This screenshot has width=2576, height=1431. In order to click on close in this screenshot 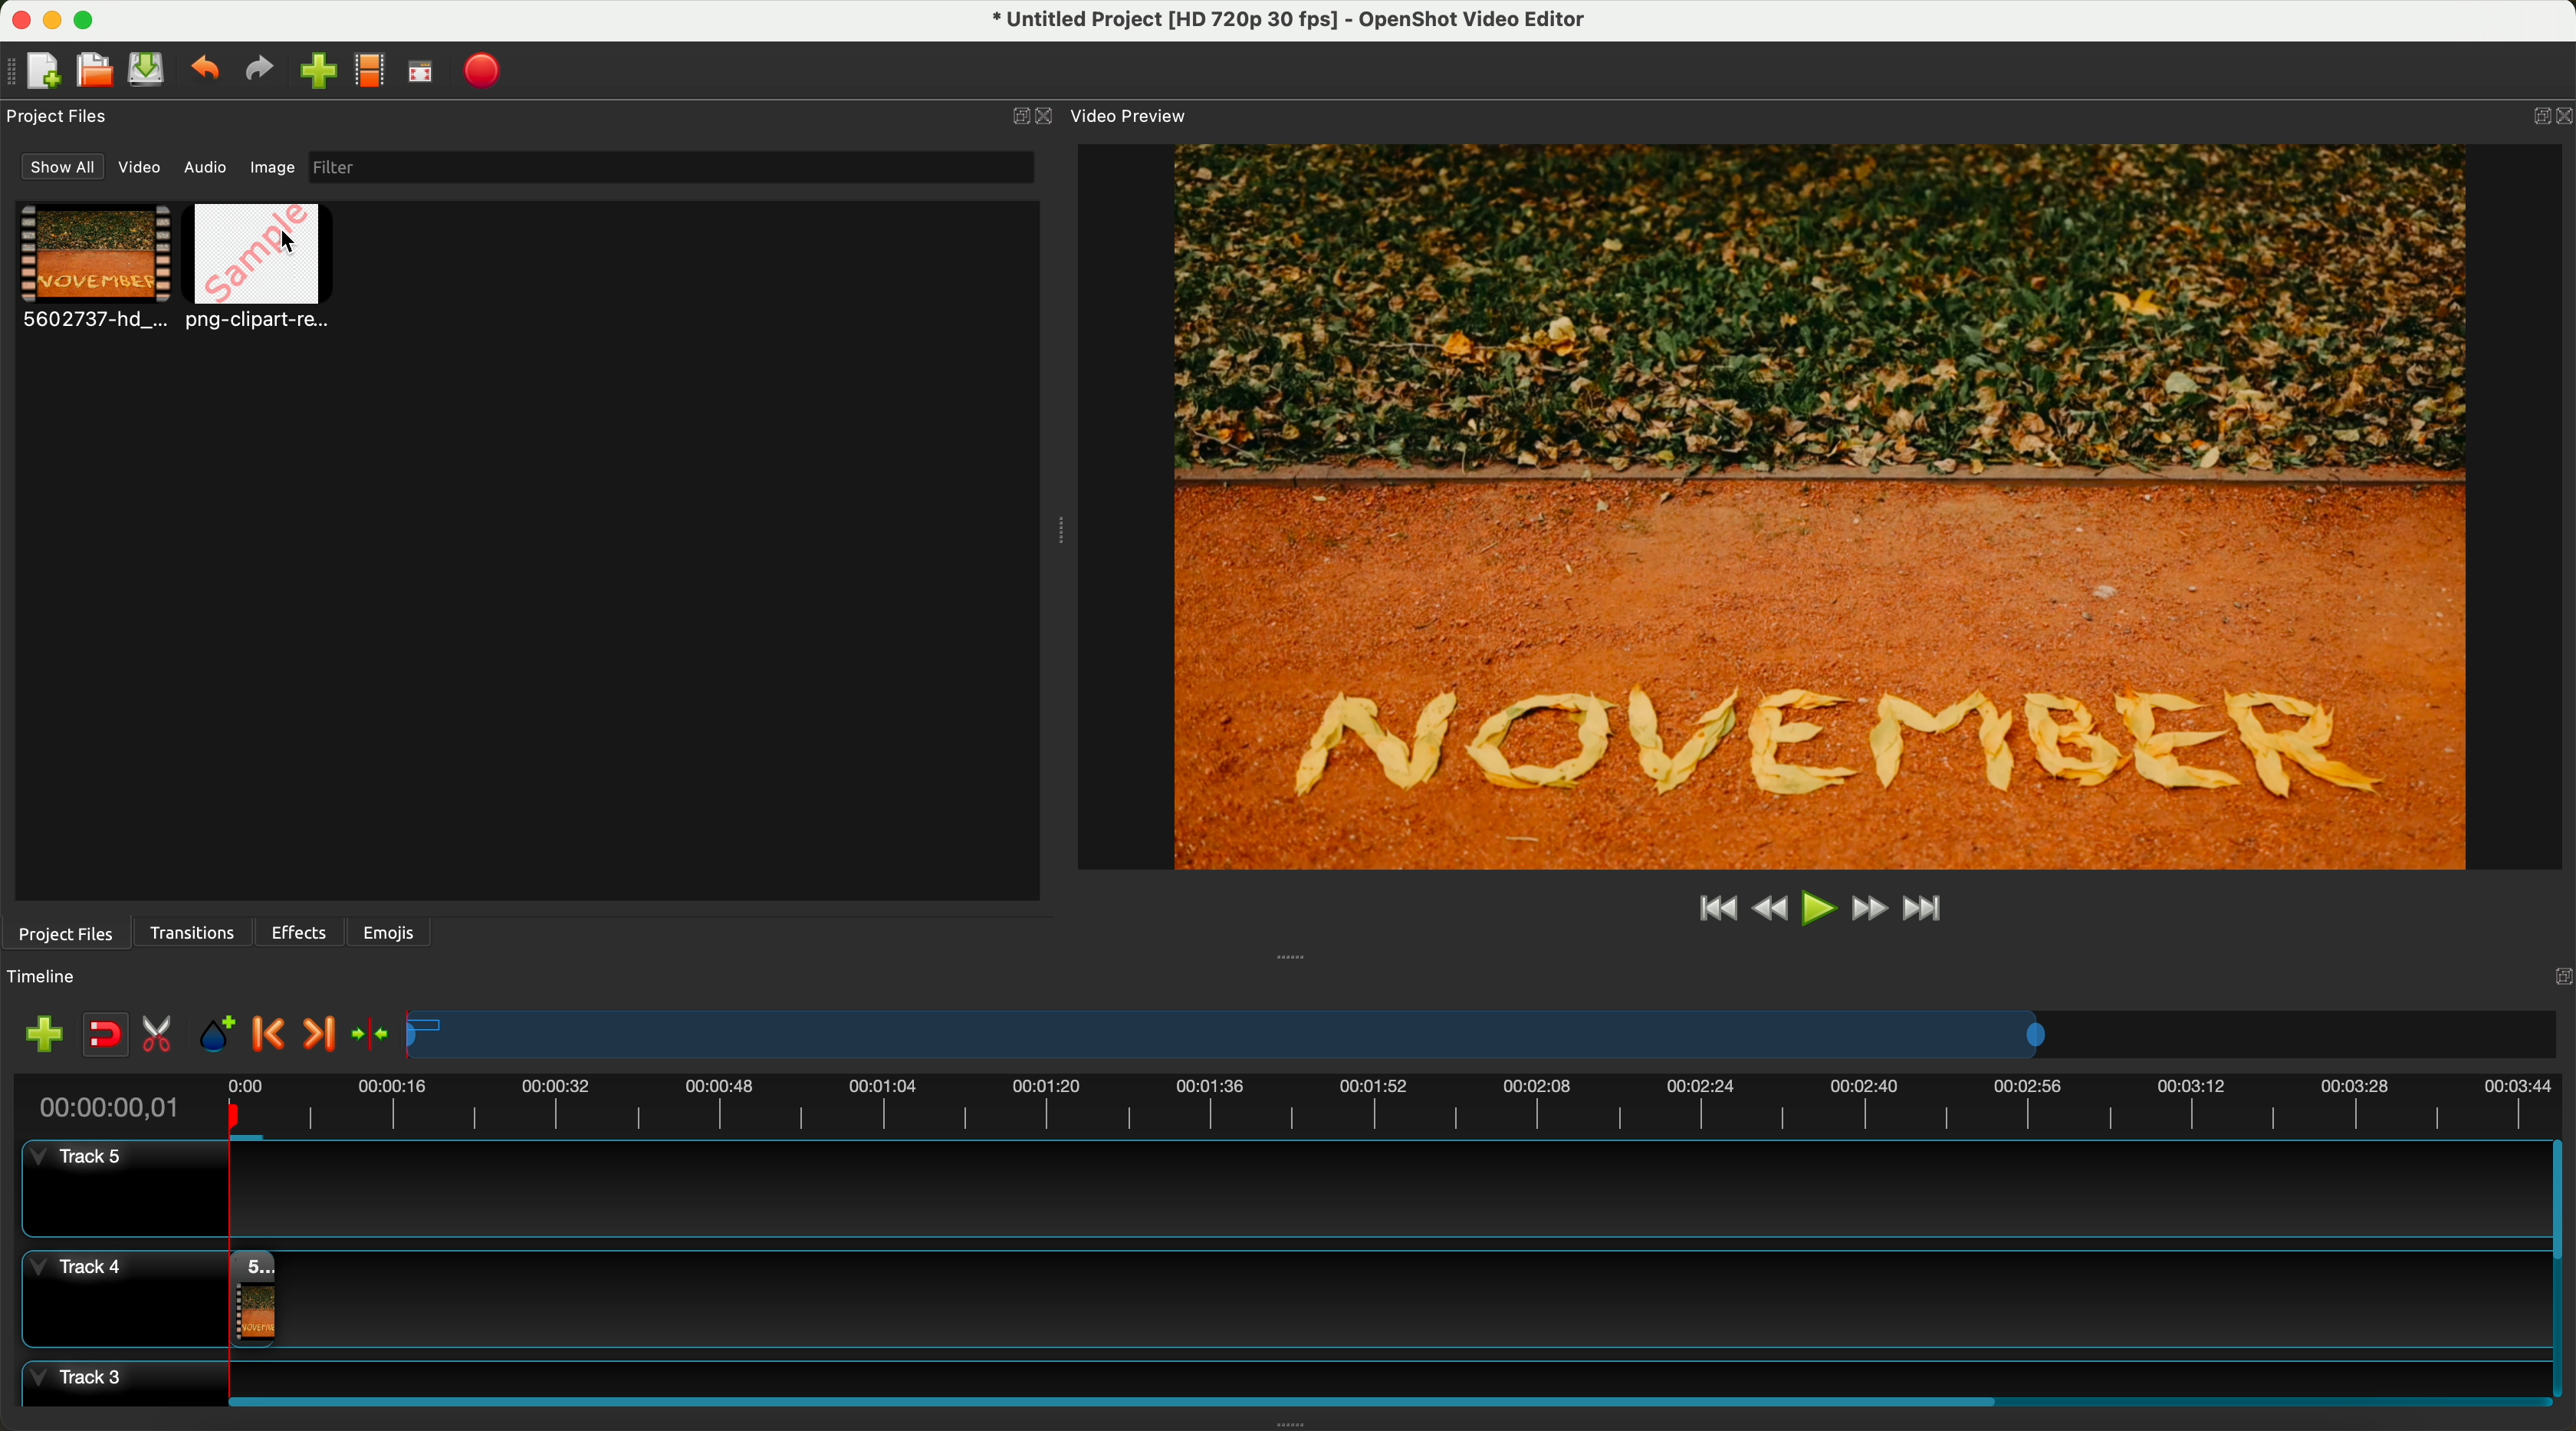, I will do `click(1032, 117)`.